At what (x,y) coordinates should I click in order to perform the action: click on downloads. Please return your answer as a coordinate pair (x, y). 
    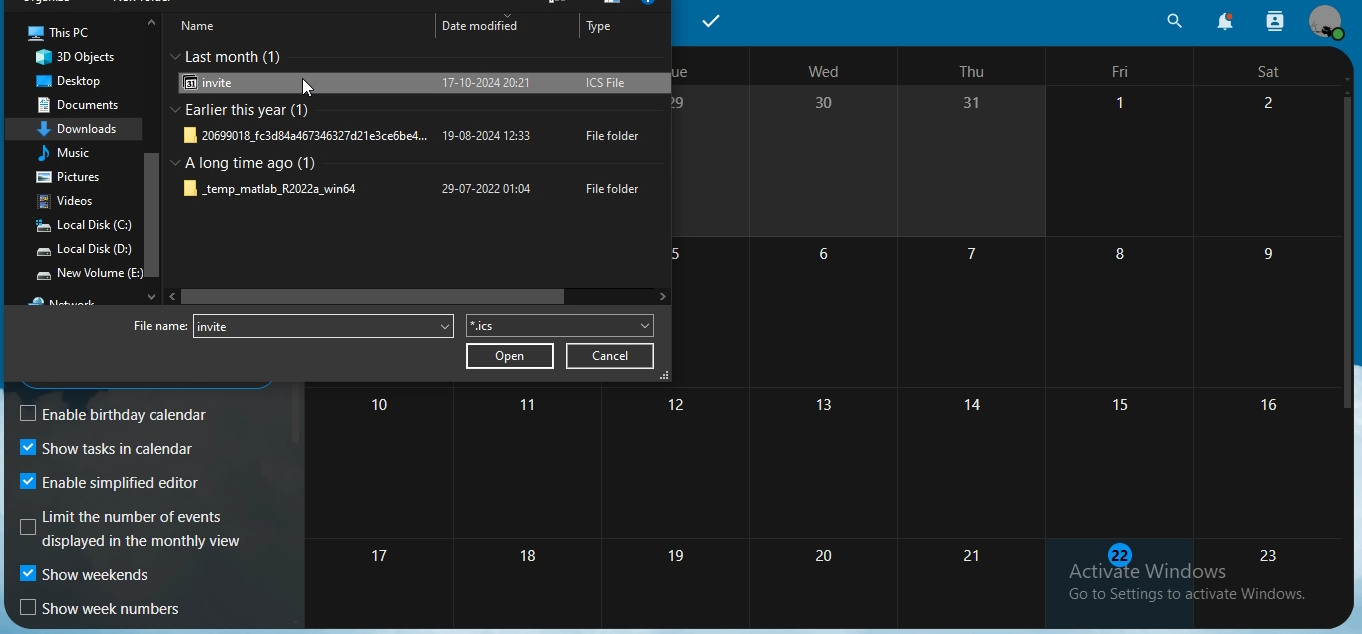
    Looking at the image, I should click on (83, 127).